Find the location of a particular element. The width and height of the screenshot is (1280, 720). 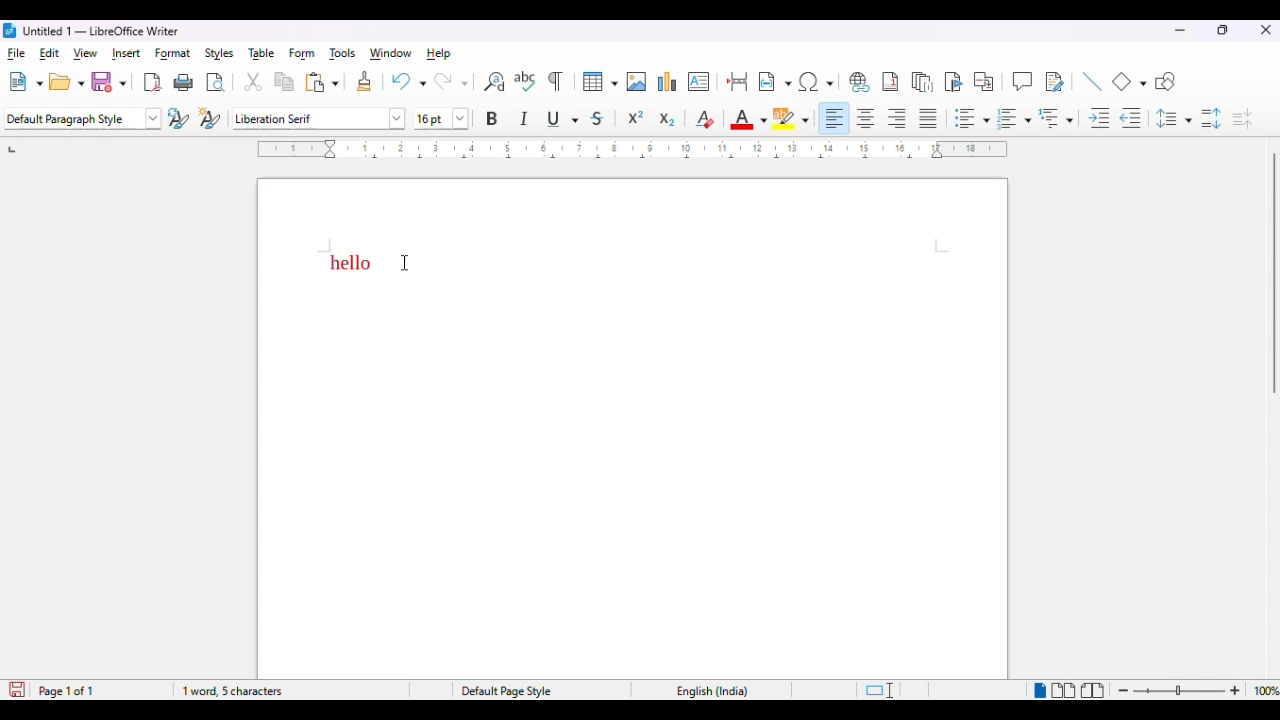

insert comment is located at coordinates (1022, 81).